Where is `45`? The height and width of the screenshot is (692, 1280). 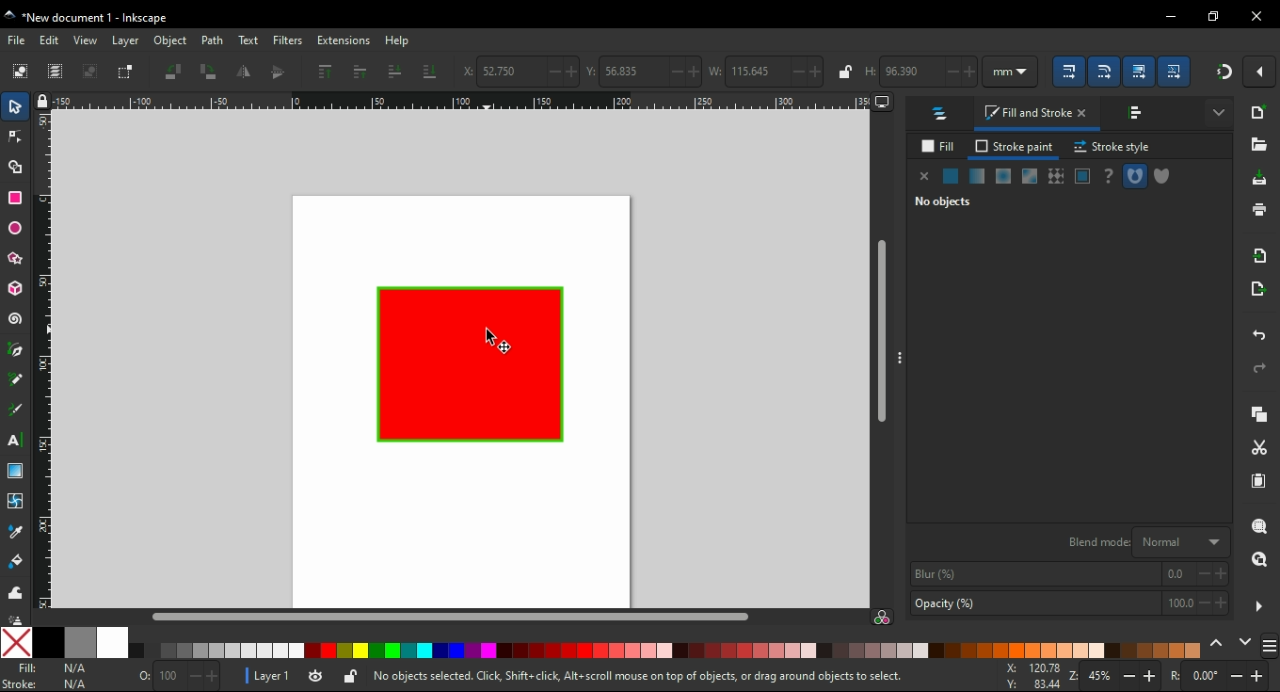
45 is located at coordinates (1101, 677).